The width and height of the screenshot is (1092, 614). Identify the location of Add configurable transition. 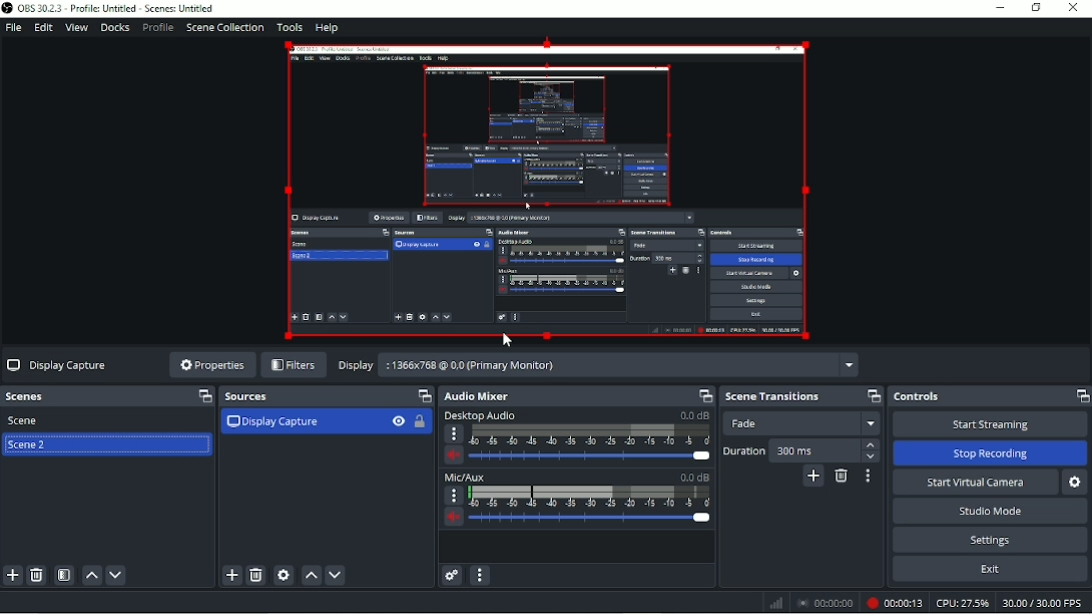
(814, 478).